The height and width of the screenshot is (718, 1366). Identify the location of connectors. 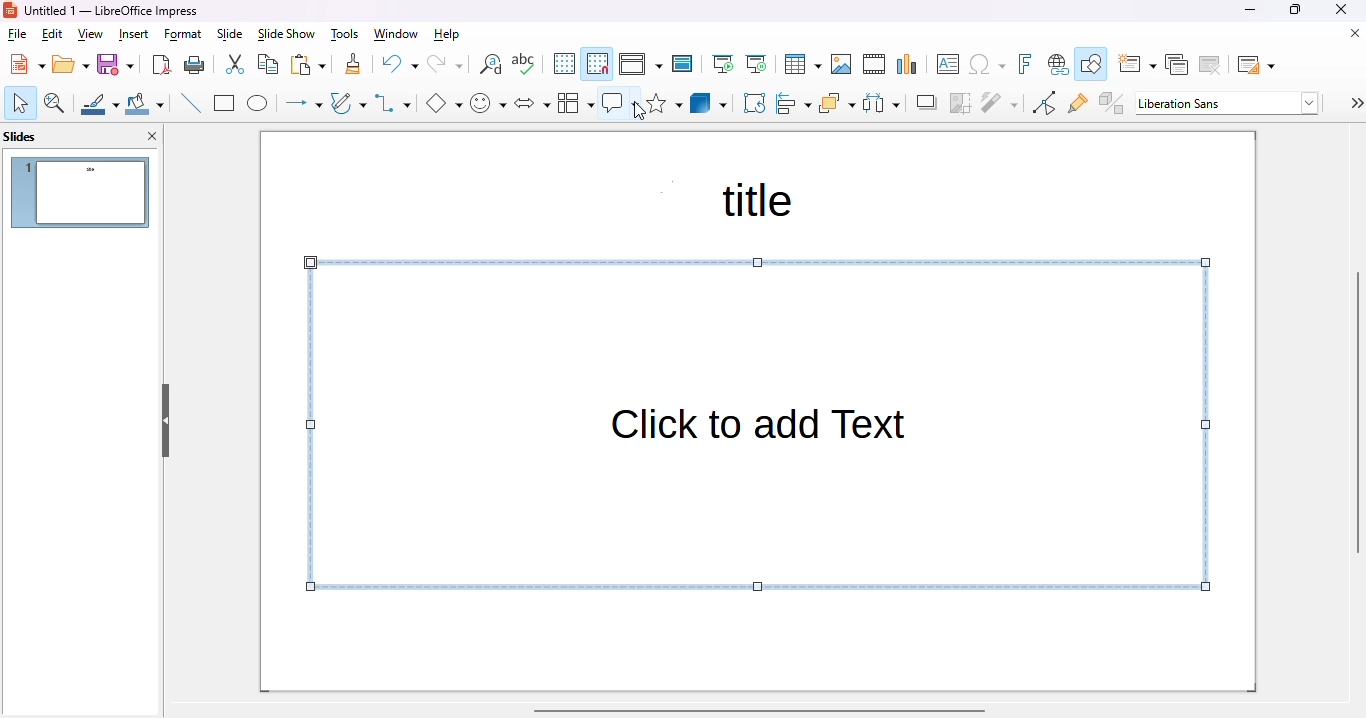
(393, 103).